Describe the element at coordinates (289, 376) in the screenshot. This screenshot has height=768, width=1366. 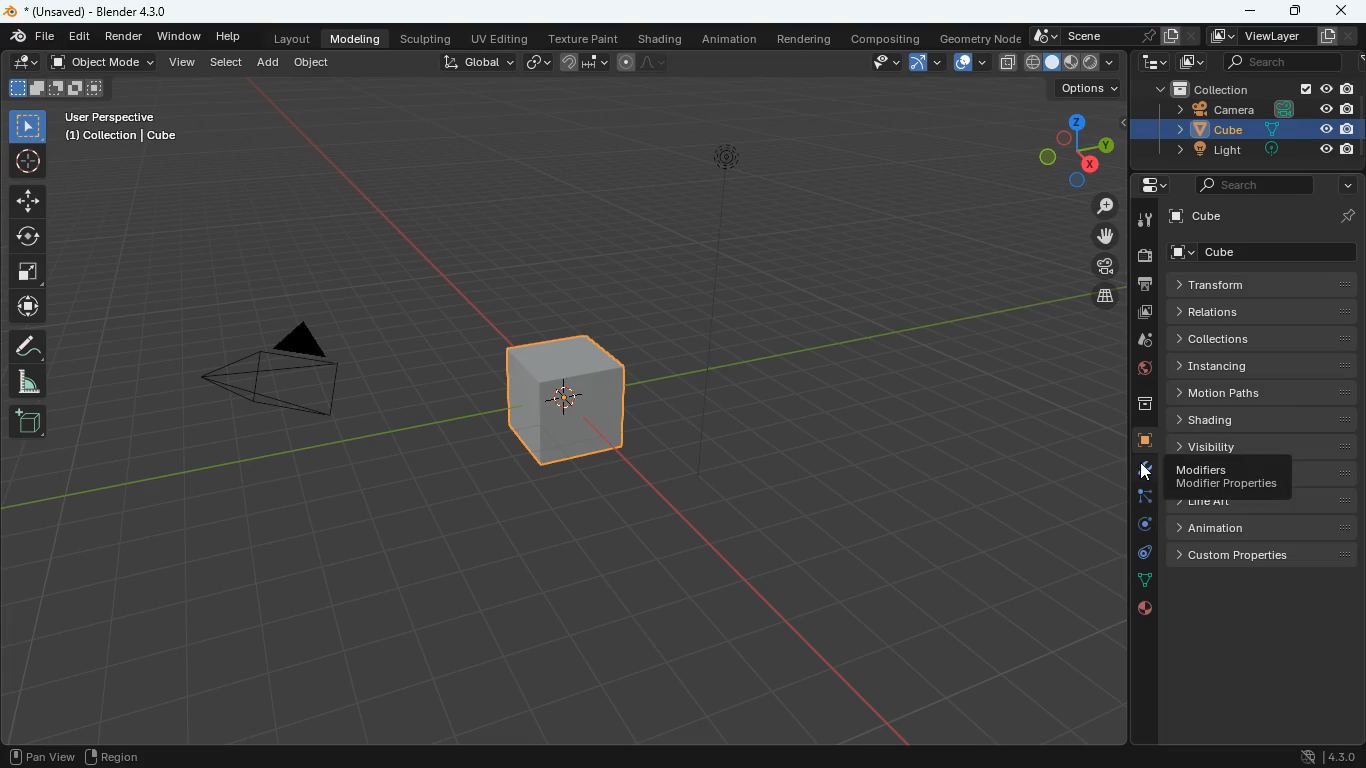
I see `camera` at that location.